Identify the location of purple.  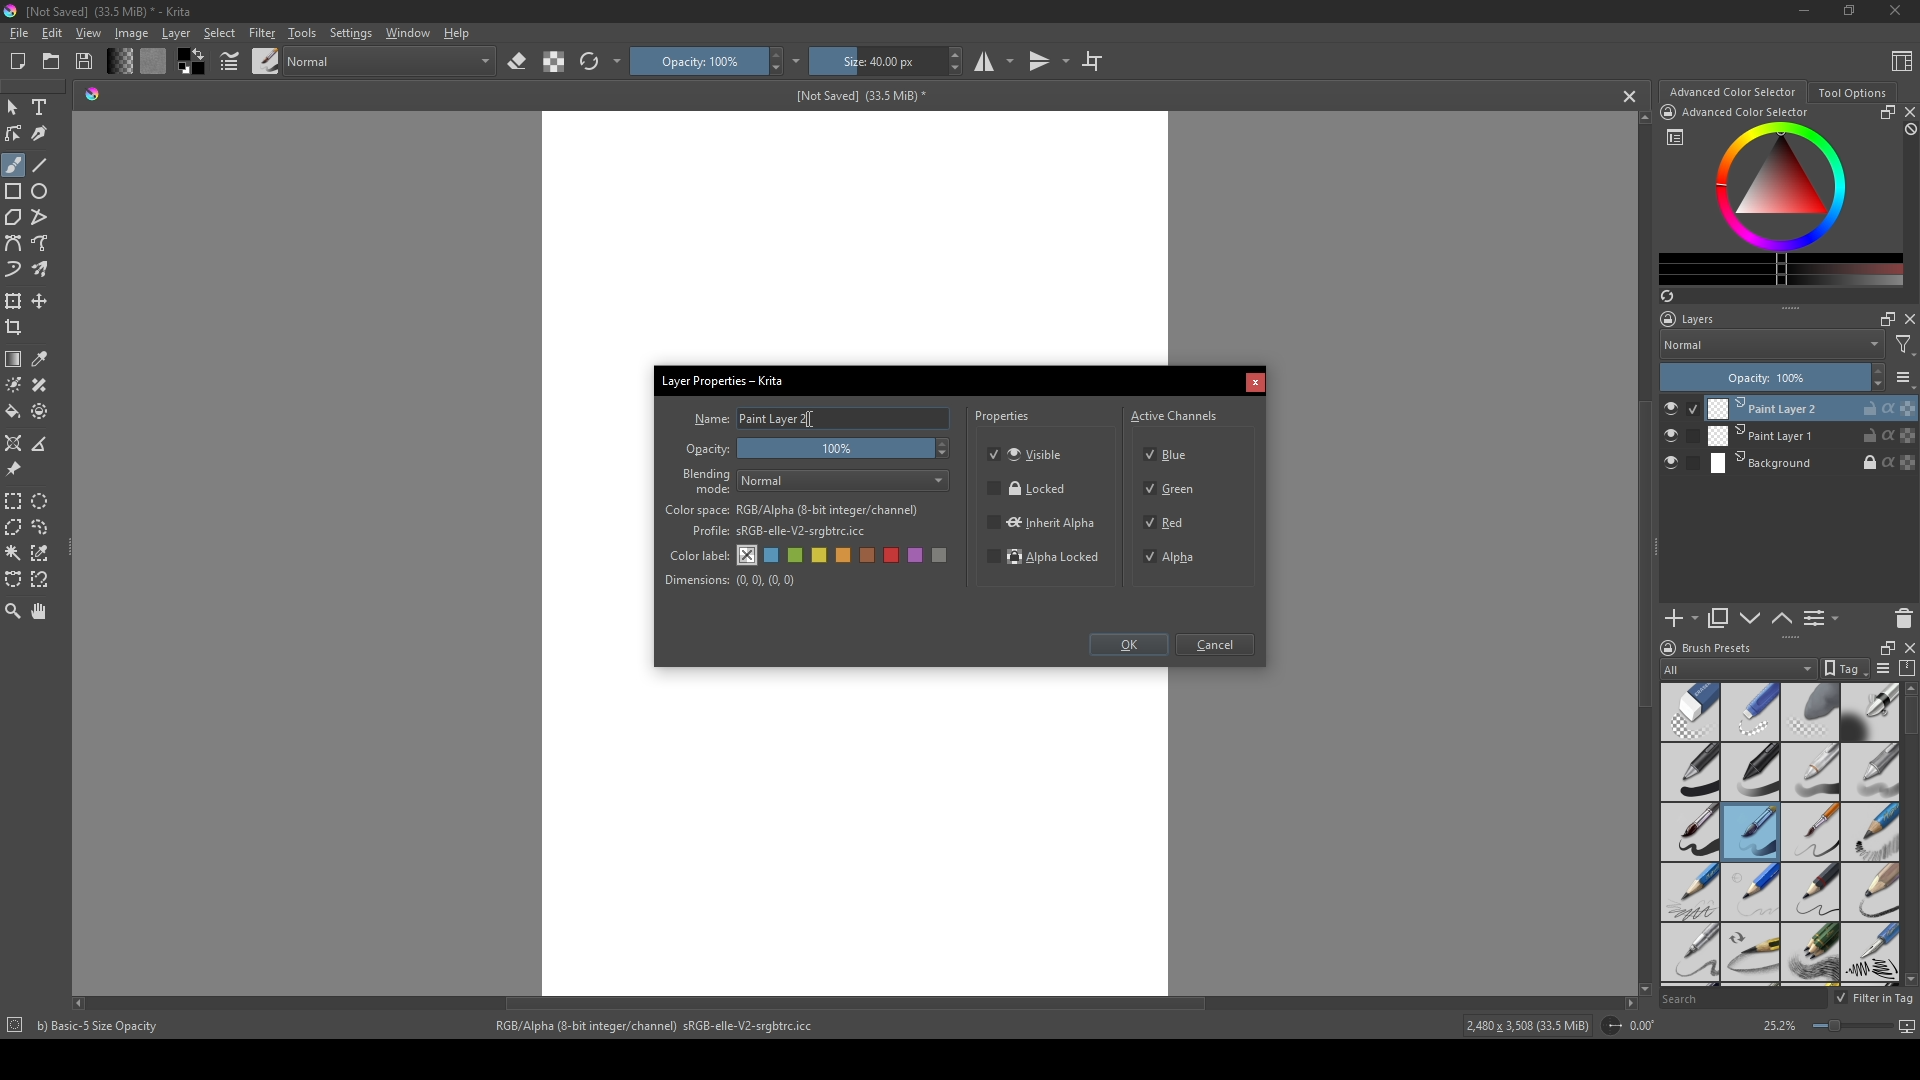
(919, 556).